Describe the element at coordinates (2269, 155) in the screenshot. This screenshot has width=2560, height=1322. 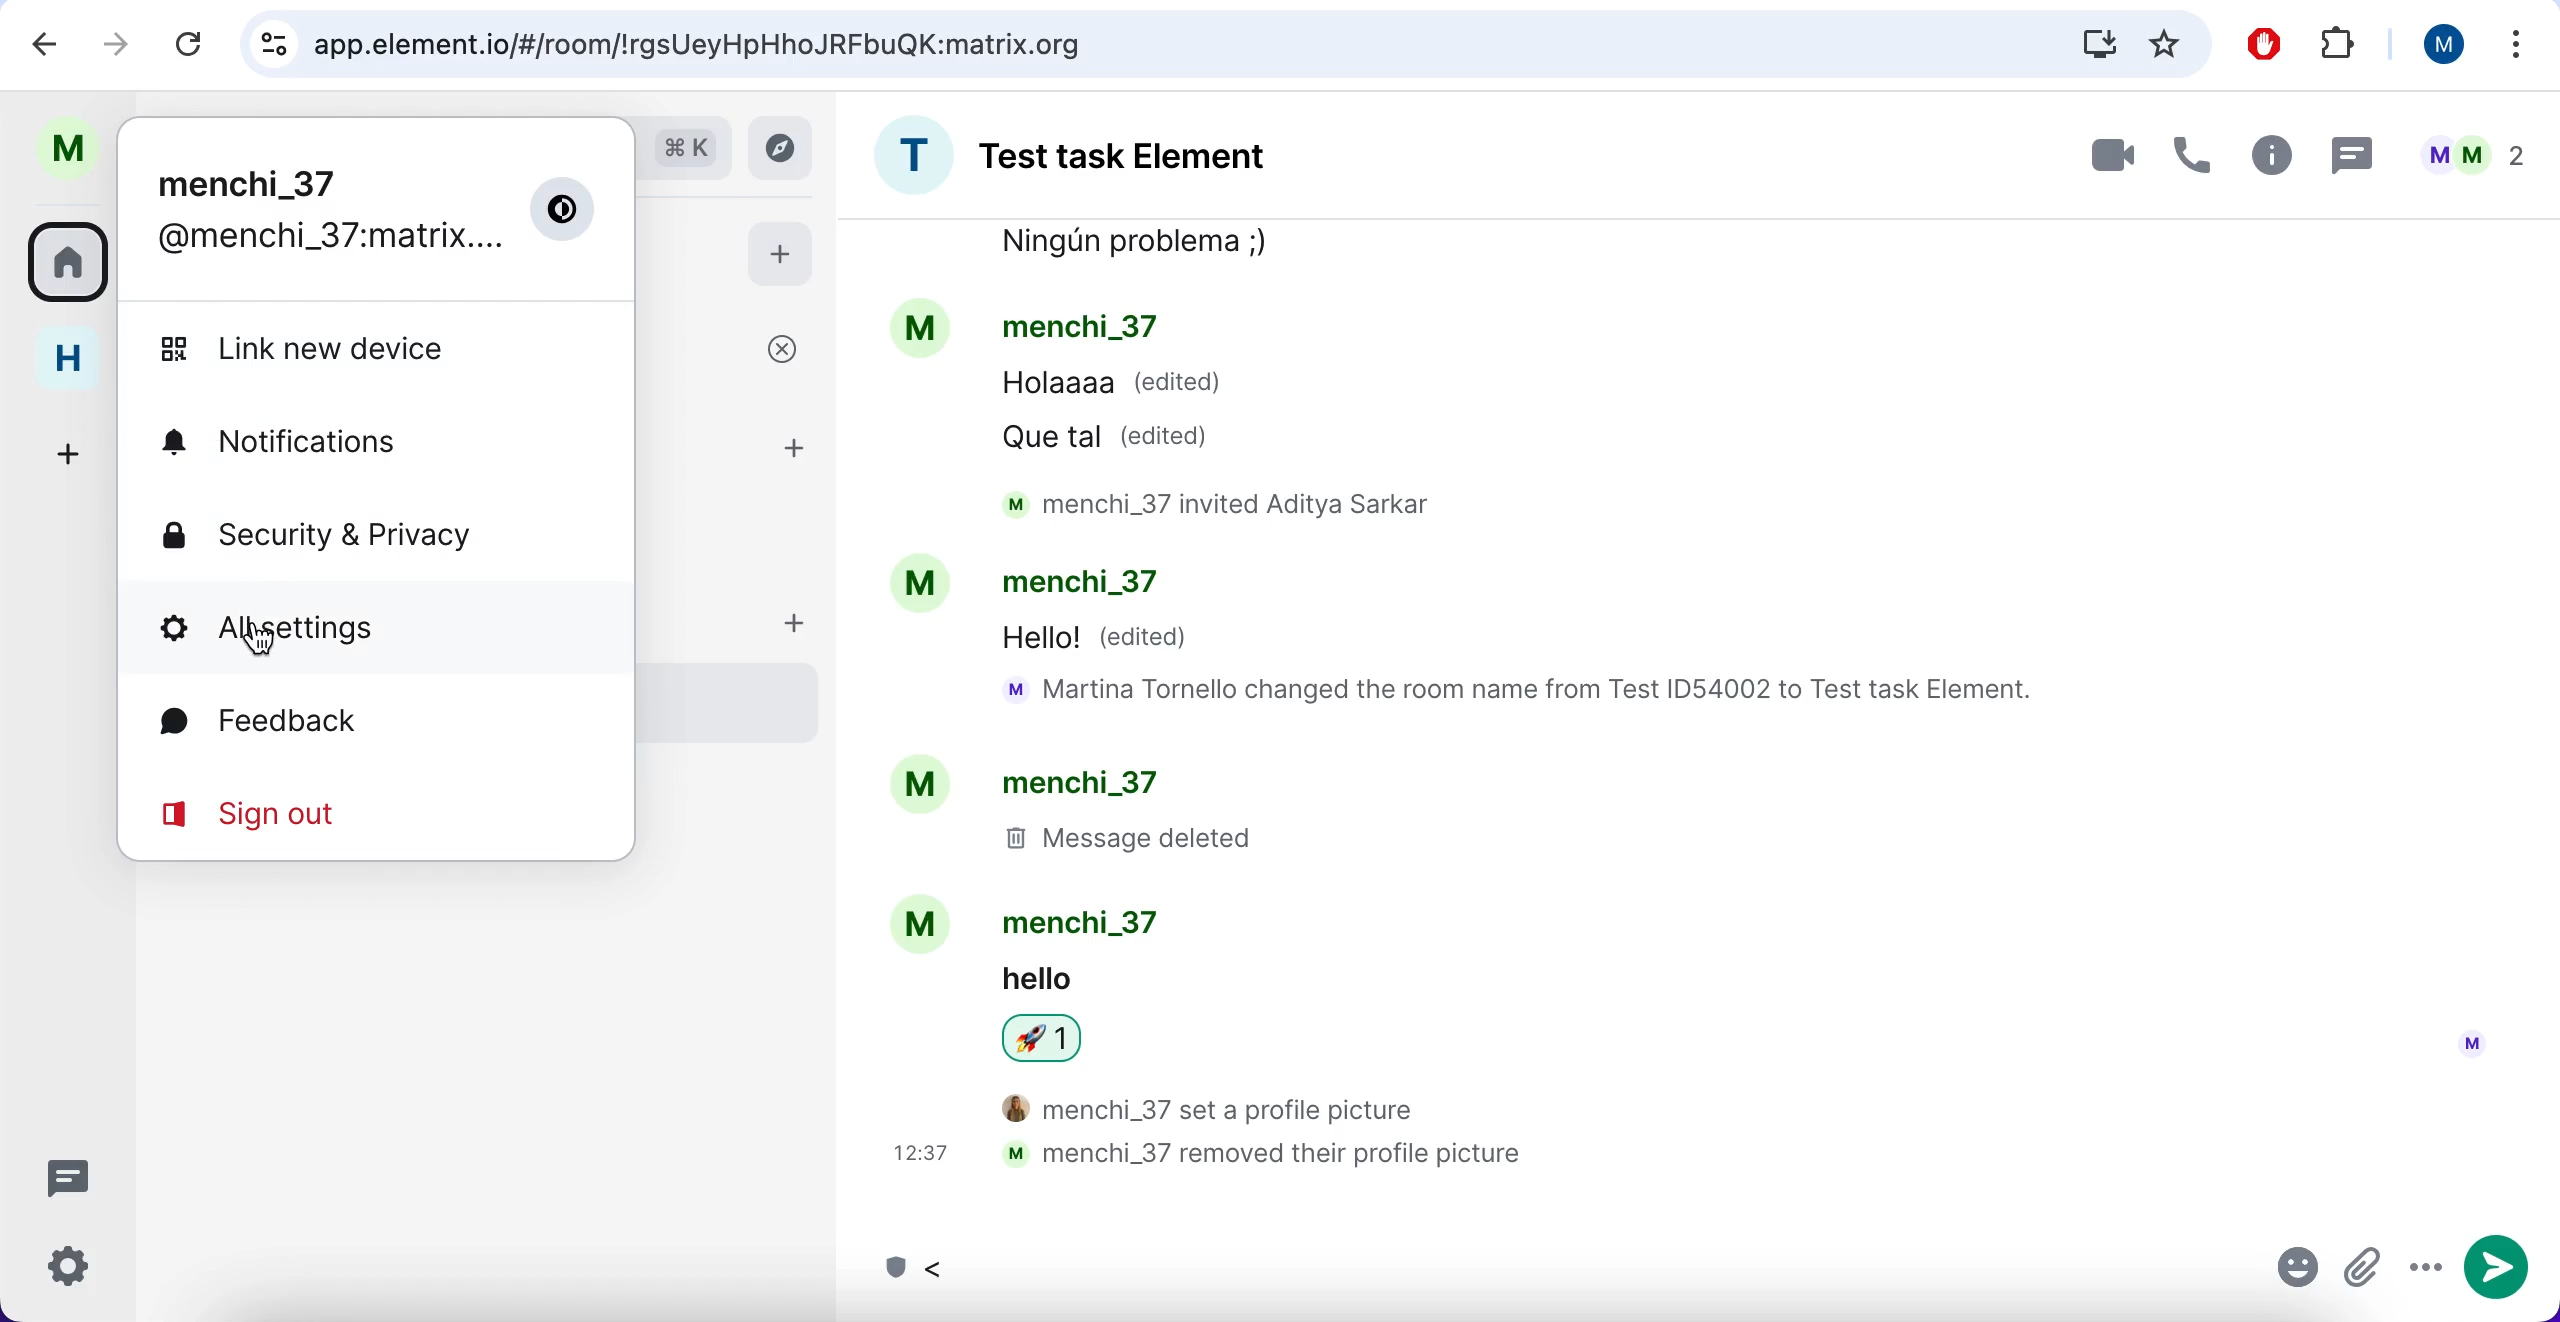
I see `room info` at that location.